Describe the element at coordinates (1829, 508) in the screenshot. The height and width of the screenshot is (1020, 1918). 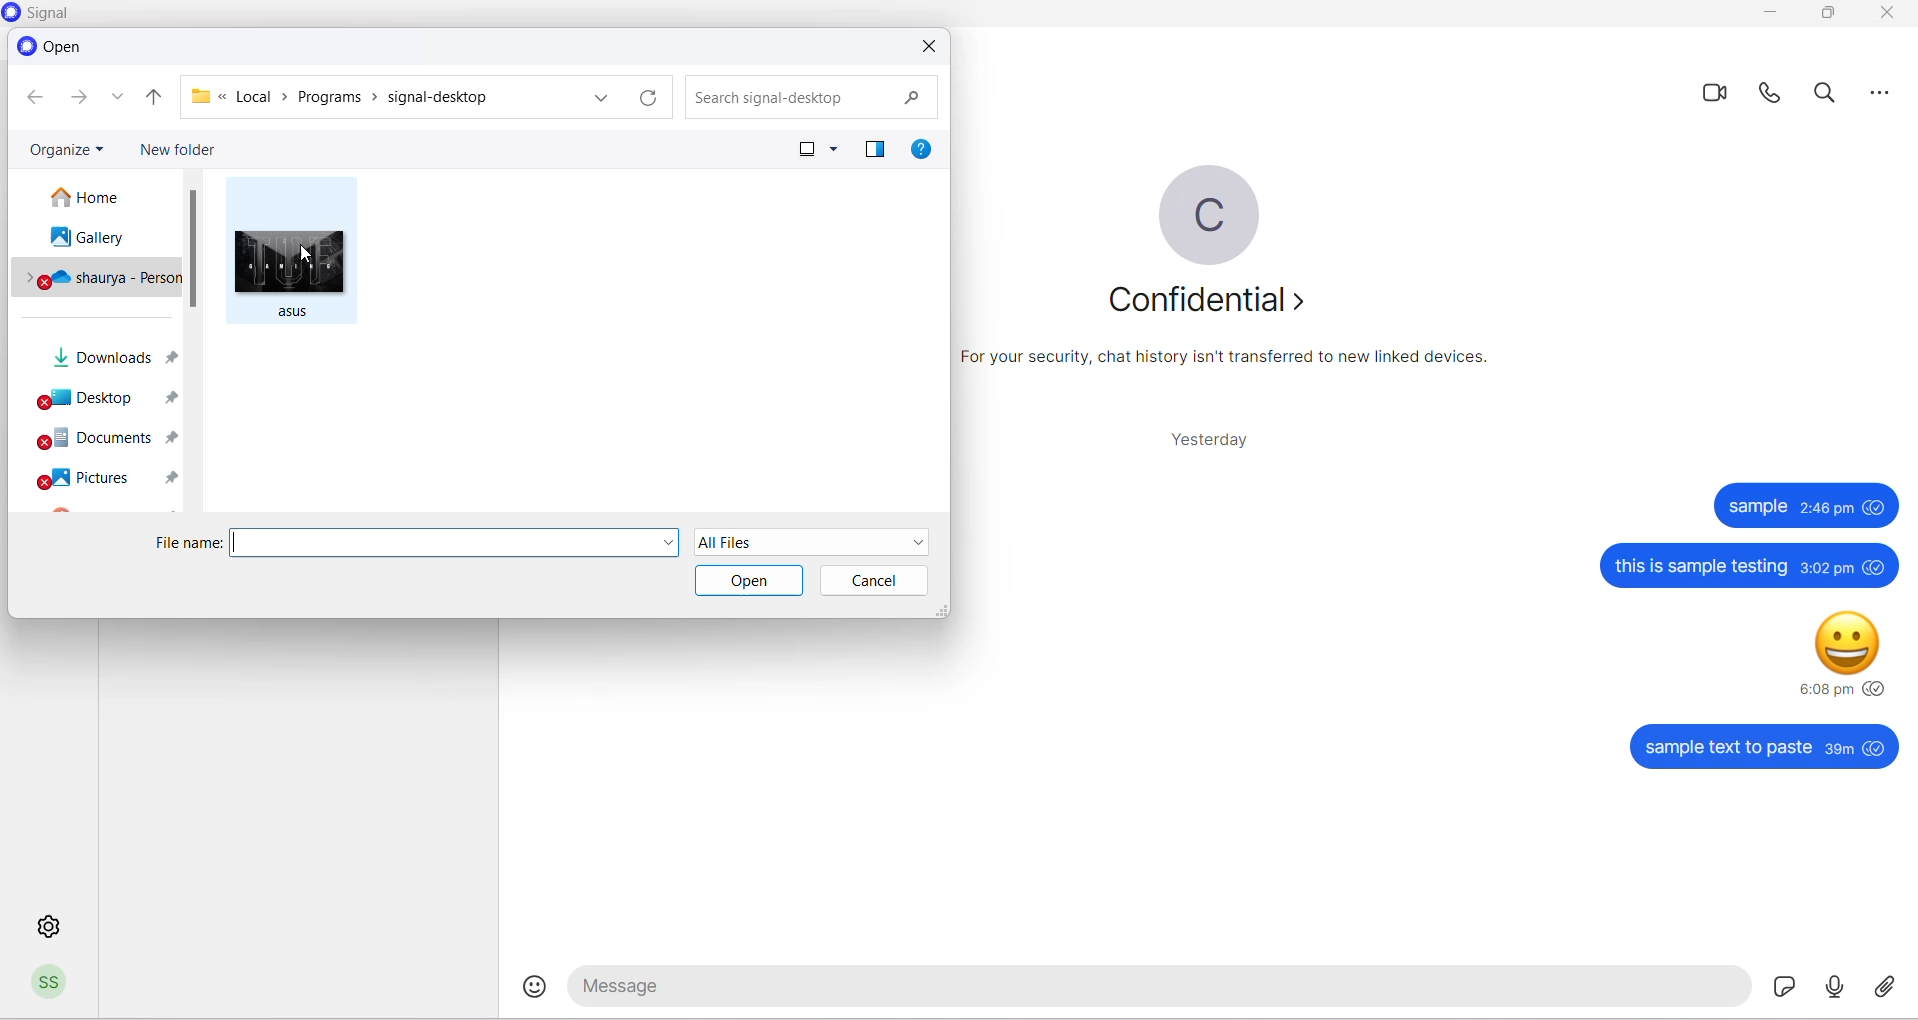
I see `2:46 pm` at that location.